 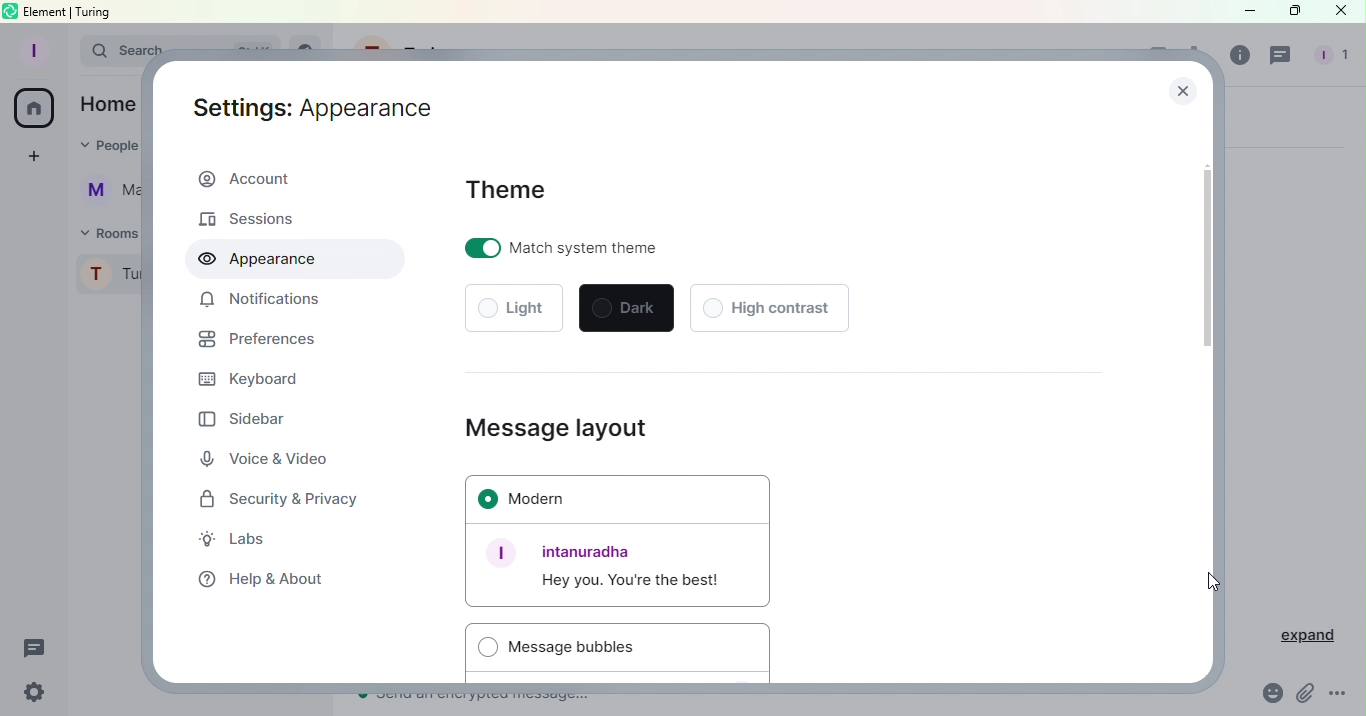 I want to click on People, so click(x=1330, y=56).